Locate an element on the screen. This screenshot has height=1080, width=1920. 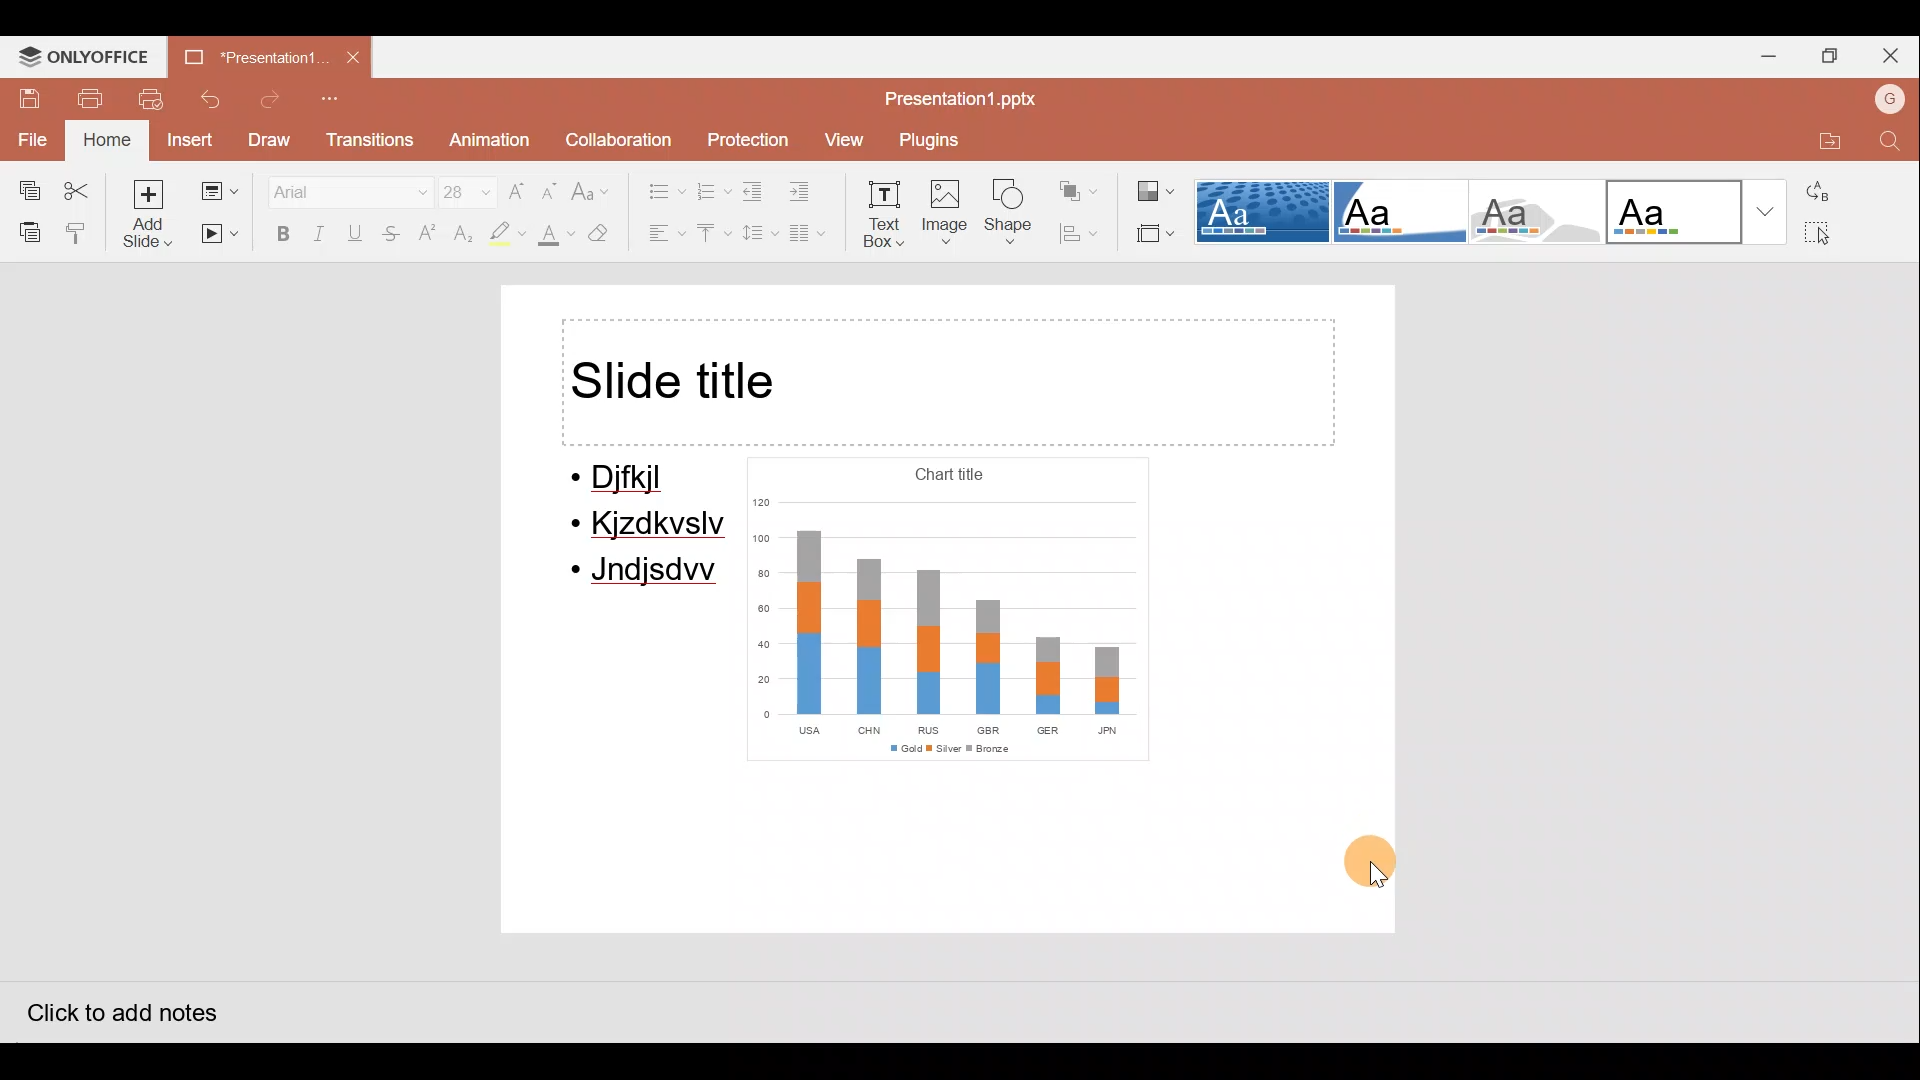
View is located at coordinates (841, 137).